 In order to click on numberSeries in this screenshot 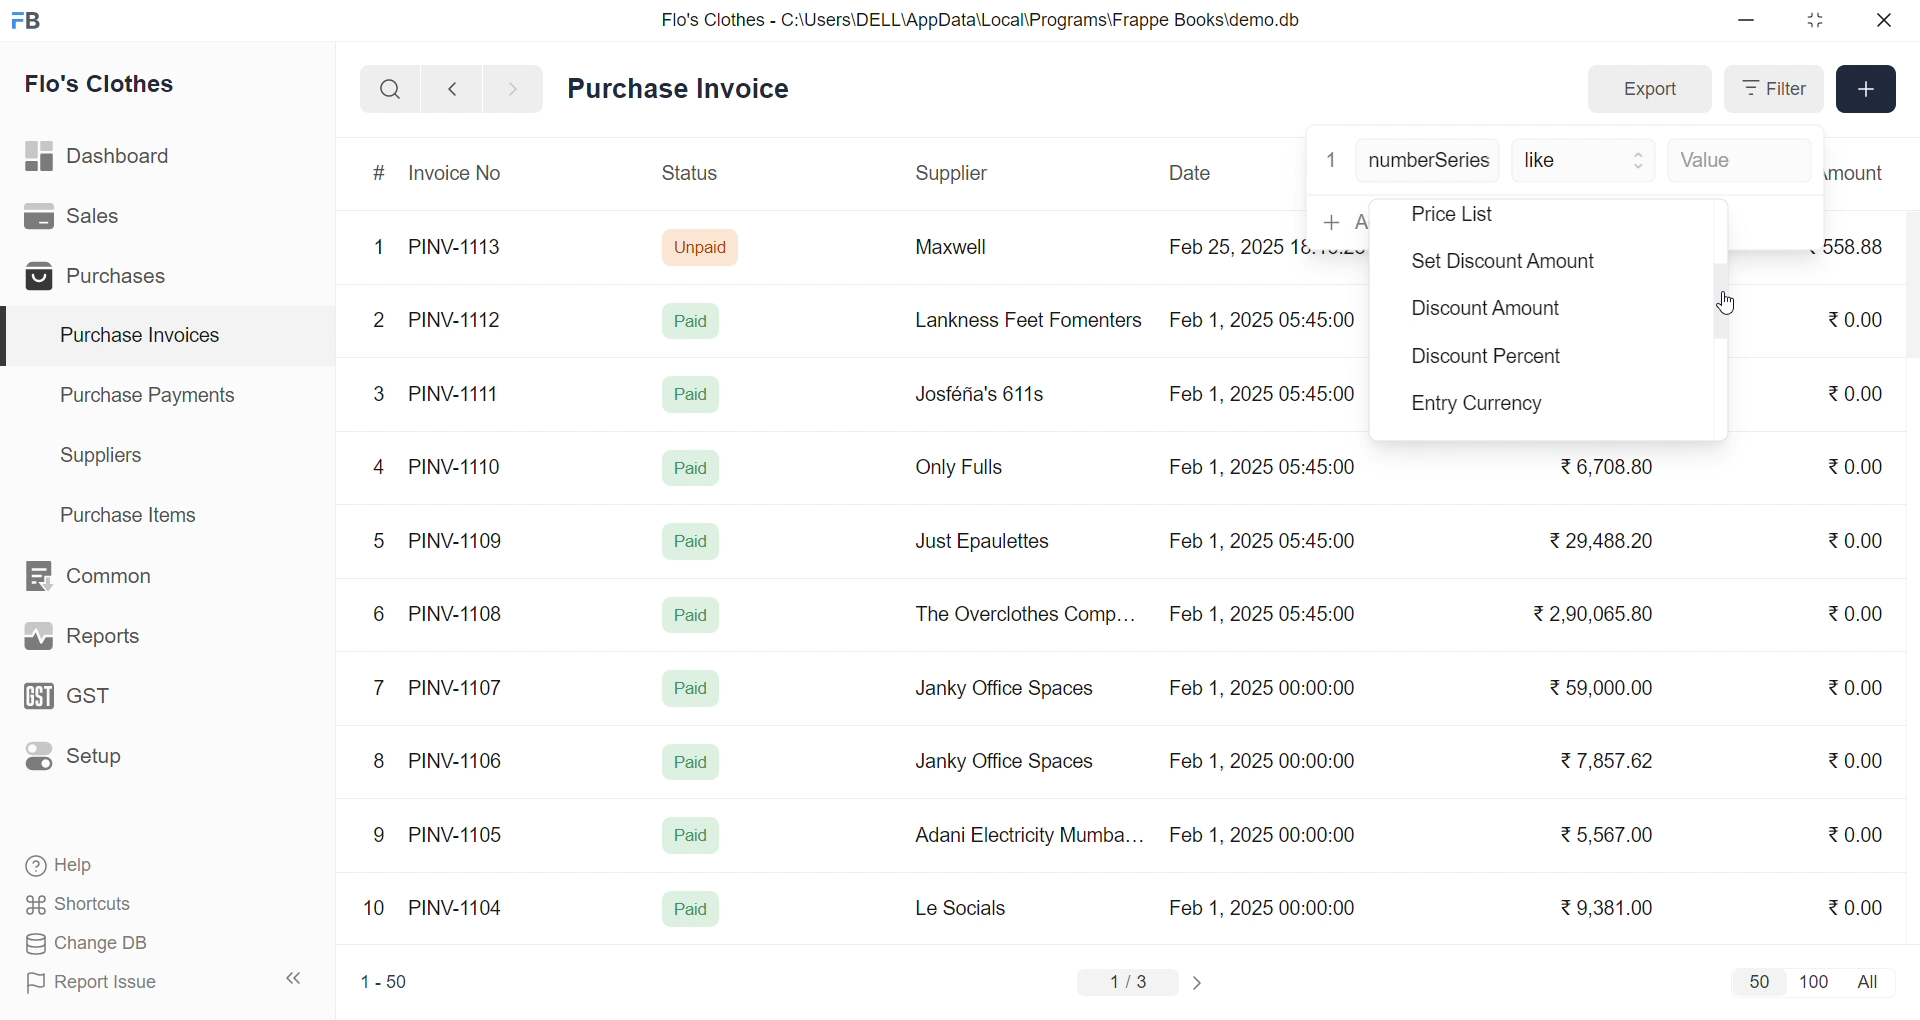, I will do `click(1429, 162)`.